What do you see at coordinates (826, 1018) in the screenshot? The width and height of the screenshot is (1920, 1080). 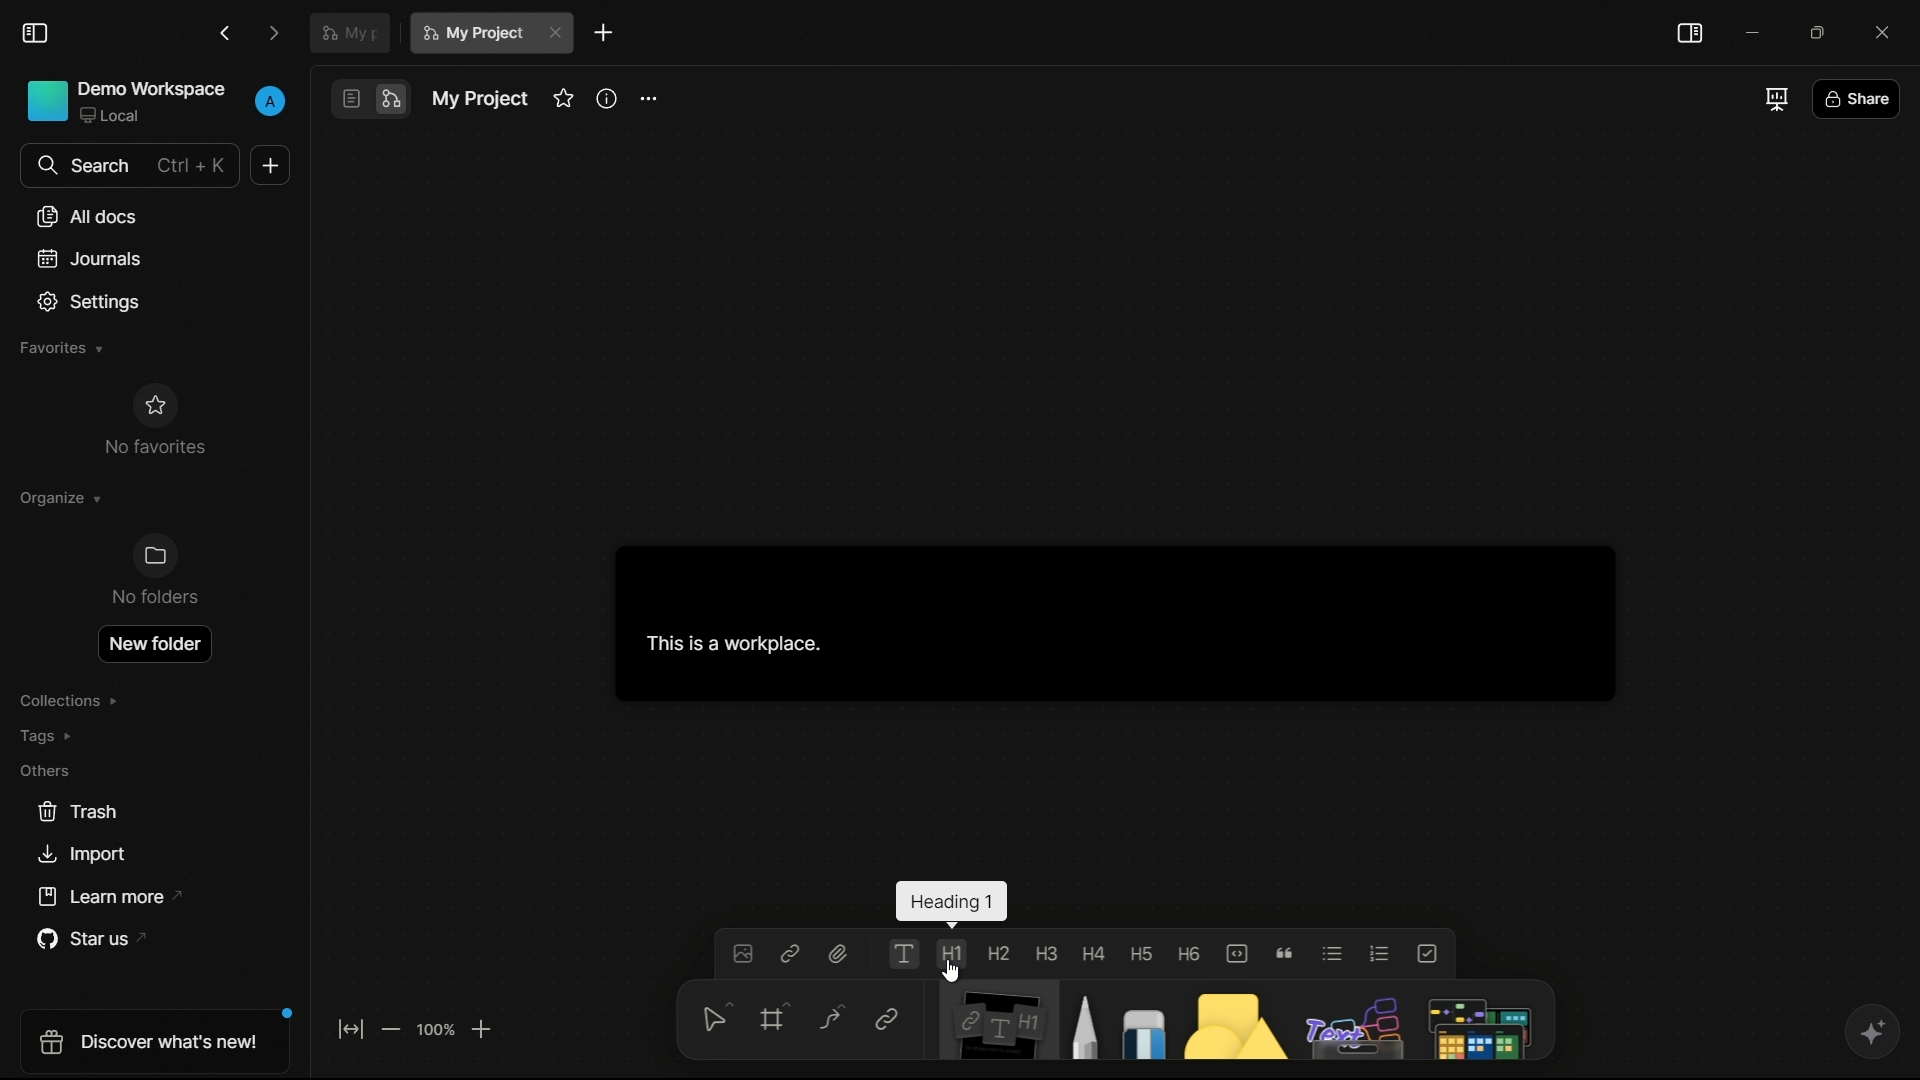 I see `connector` at bounding box center [826, 1018].